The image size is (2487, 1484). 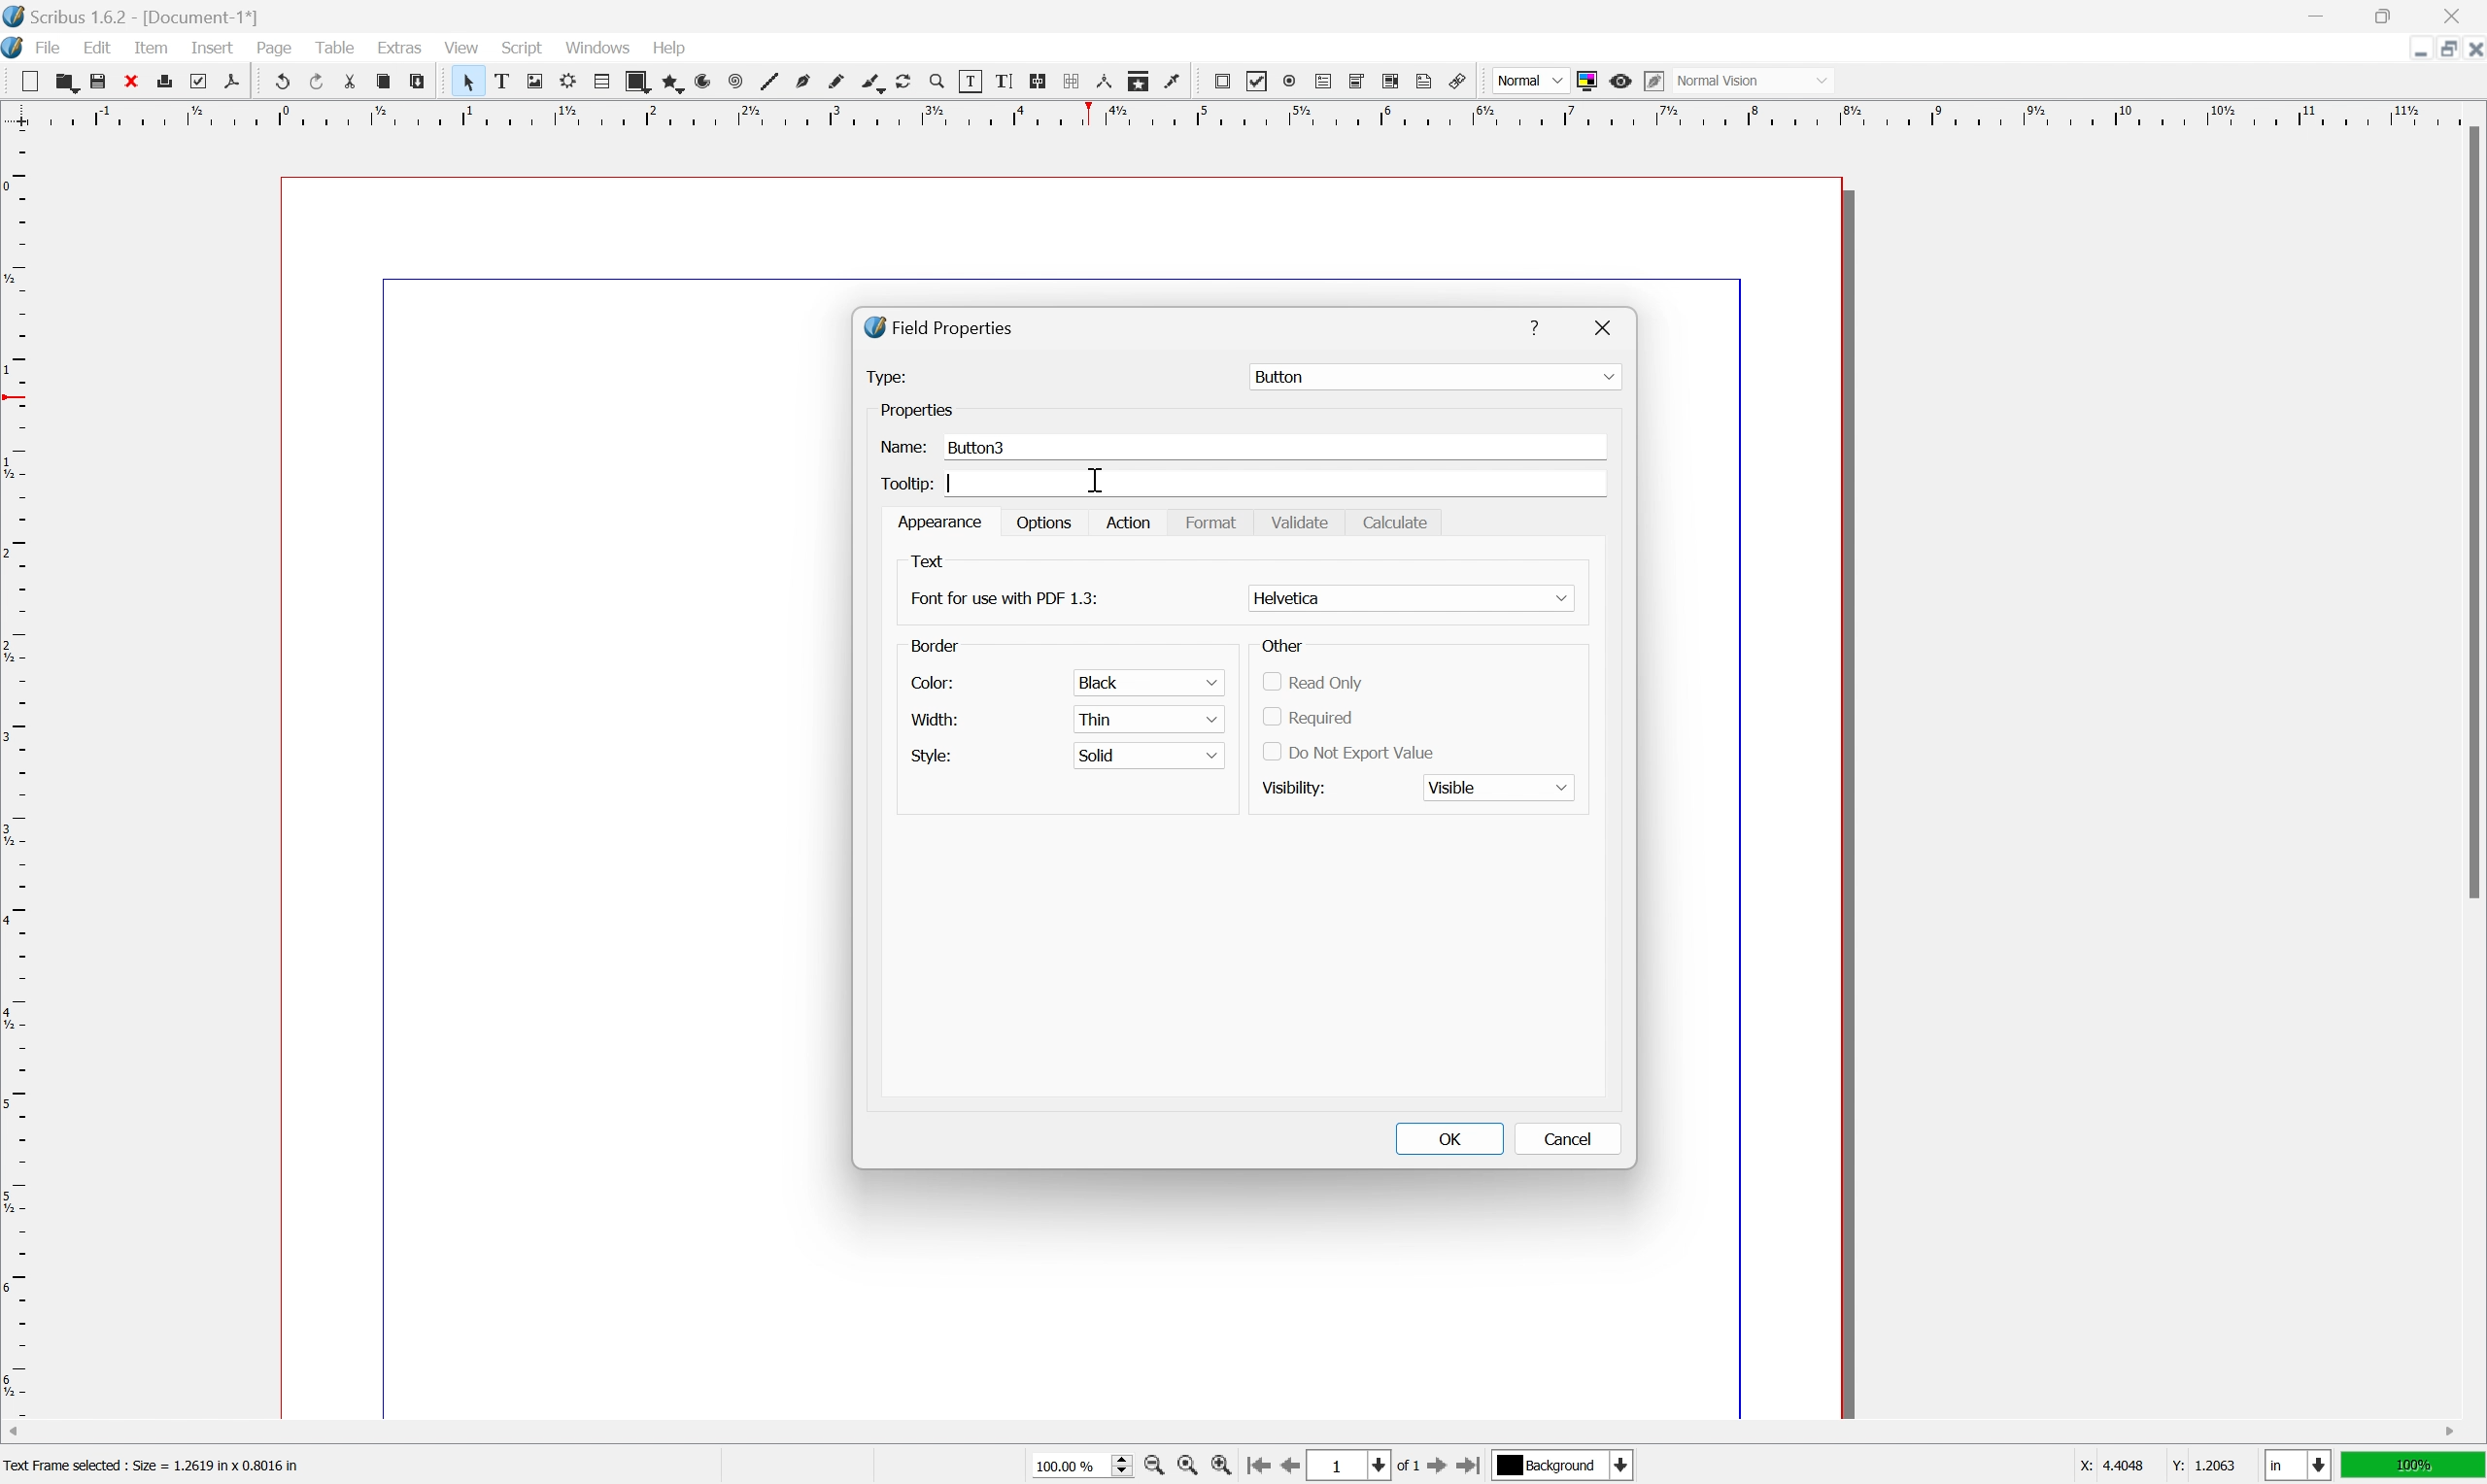 I want to click on Background, so click(x=1562, y=1467).